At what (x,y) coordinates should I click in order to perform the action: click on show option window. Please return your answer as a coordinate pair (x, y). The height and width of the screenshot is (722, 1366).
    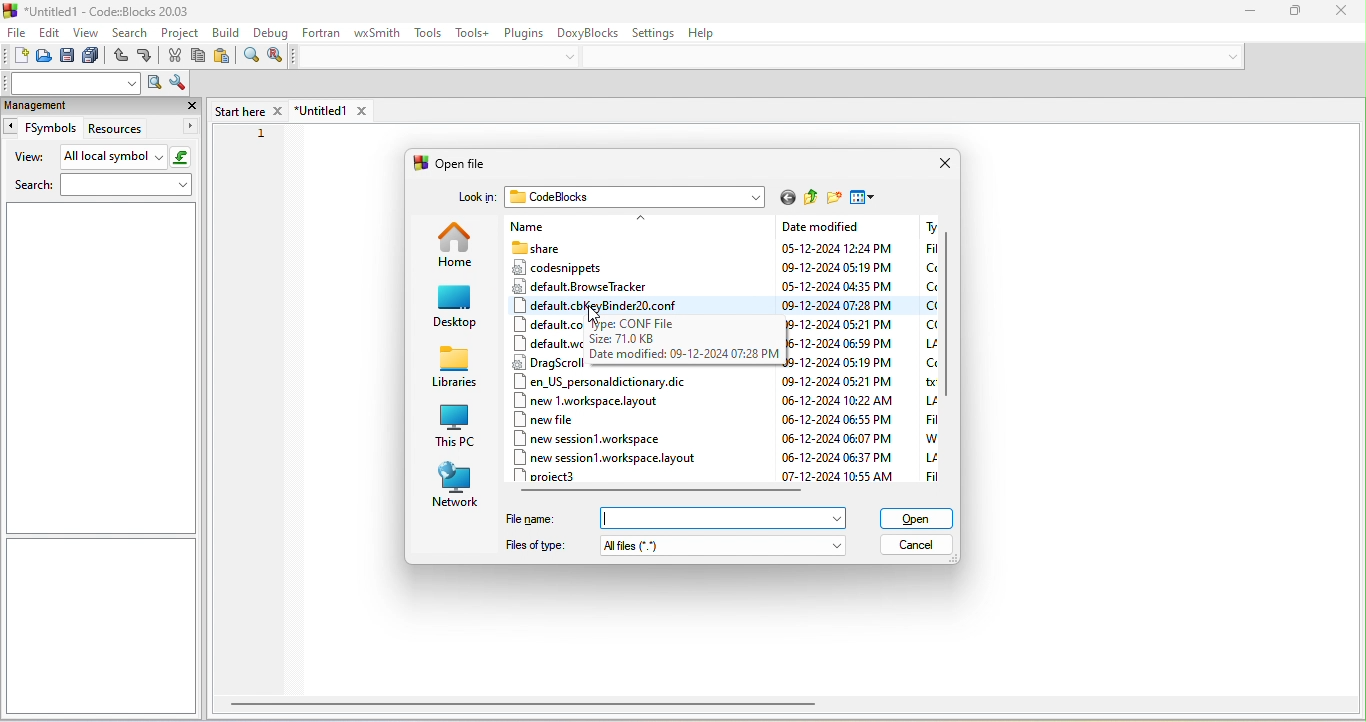
    Looking at the image, I should click on (178, 84).